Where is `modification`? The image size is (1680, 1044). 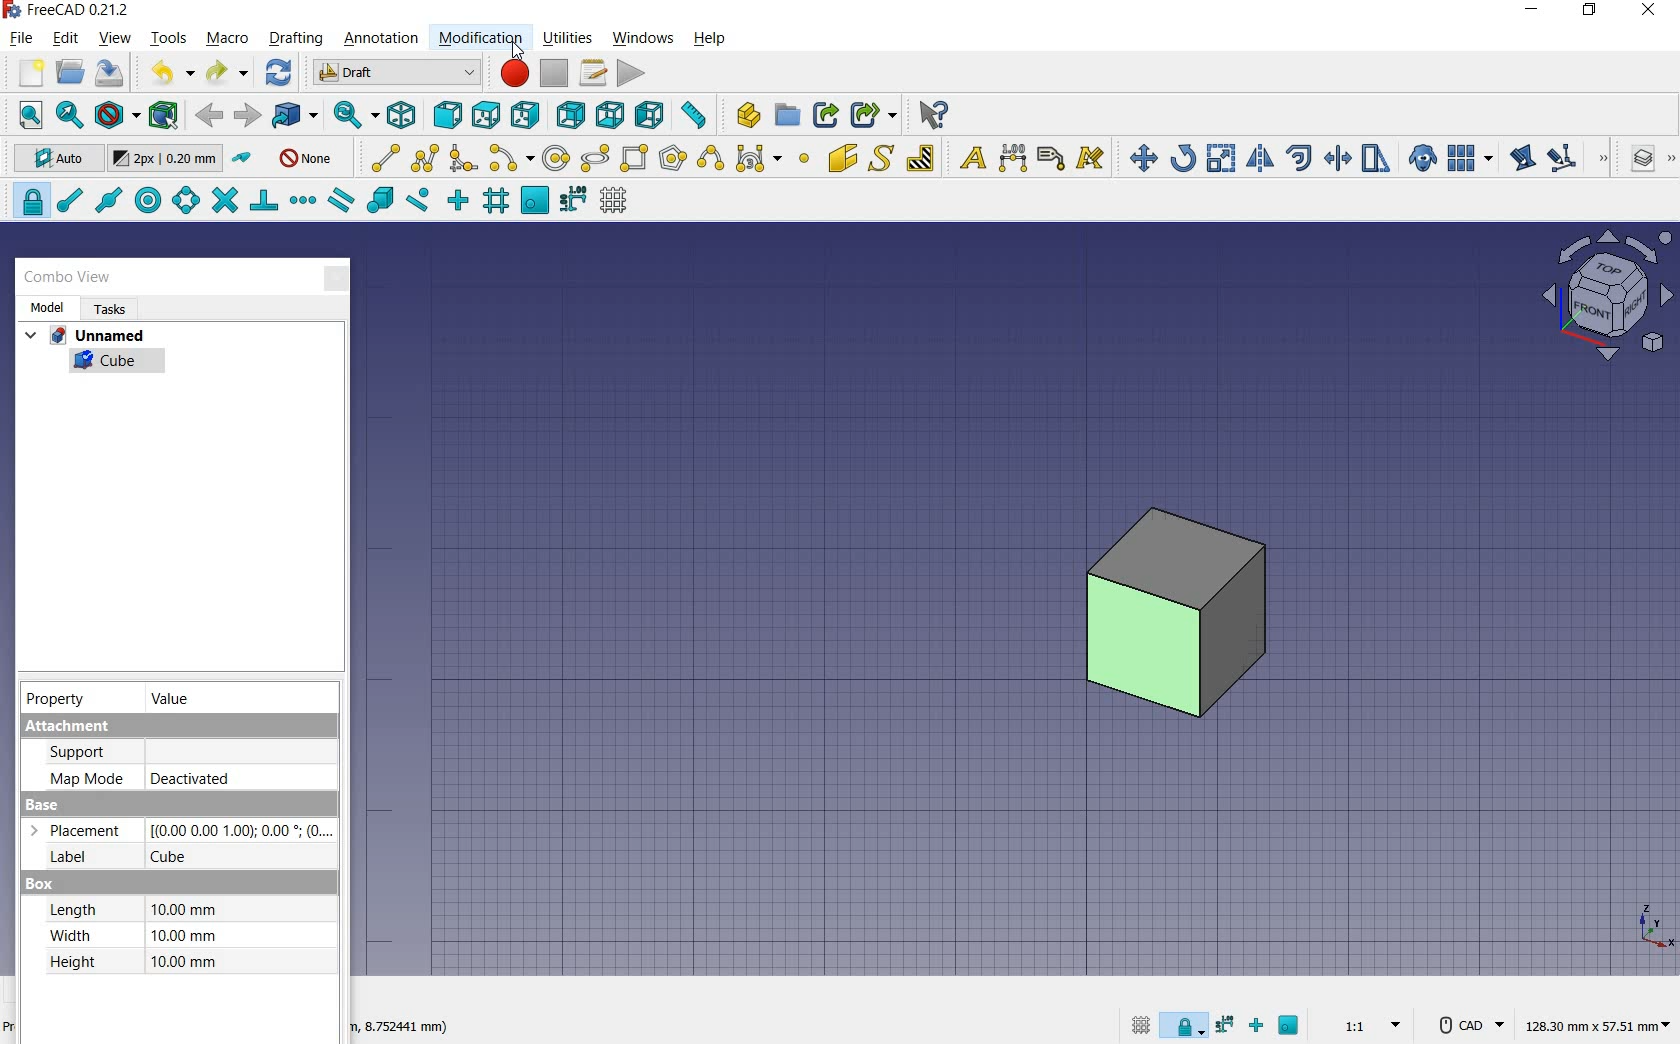 modification is located at coordinates (481, 38).